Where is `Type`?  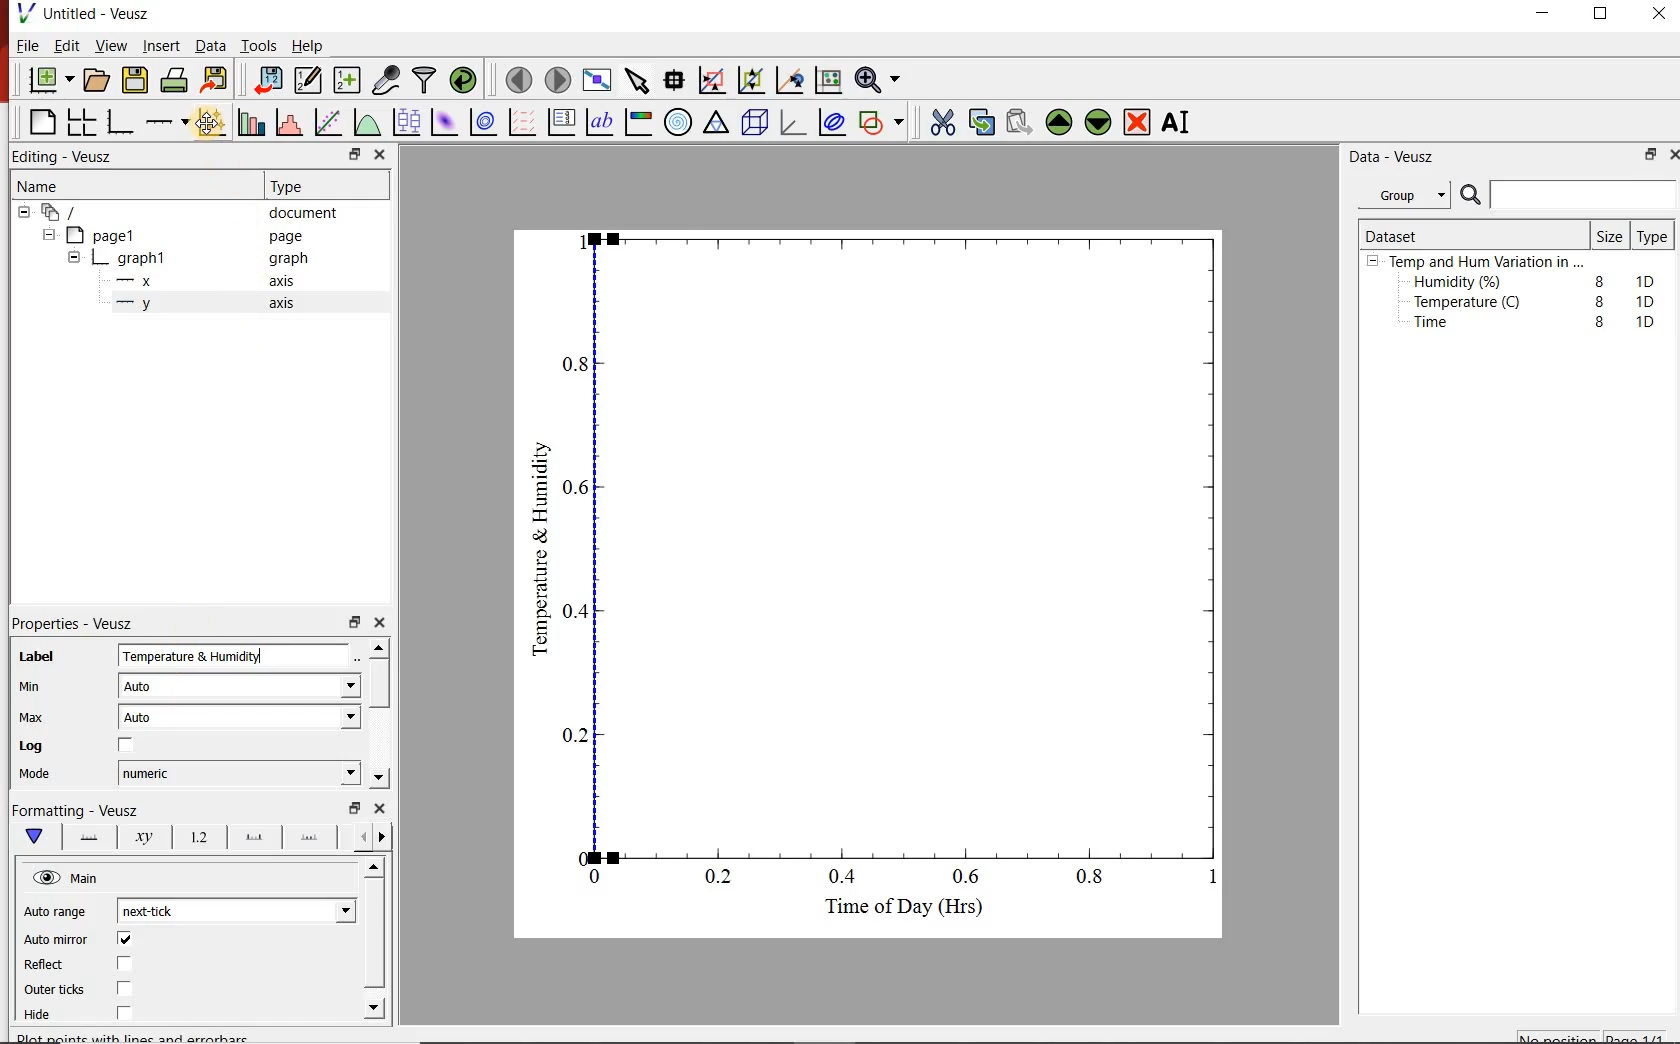 Type is located at coordinates (300, 186).